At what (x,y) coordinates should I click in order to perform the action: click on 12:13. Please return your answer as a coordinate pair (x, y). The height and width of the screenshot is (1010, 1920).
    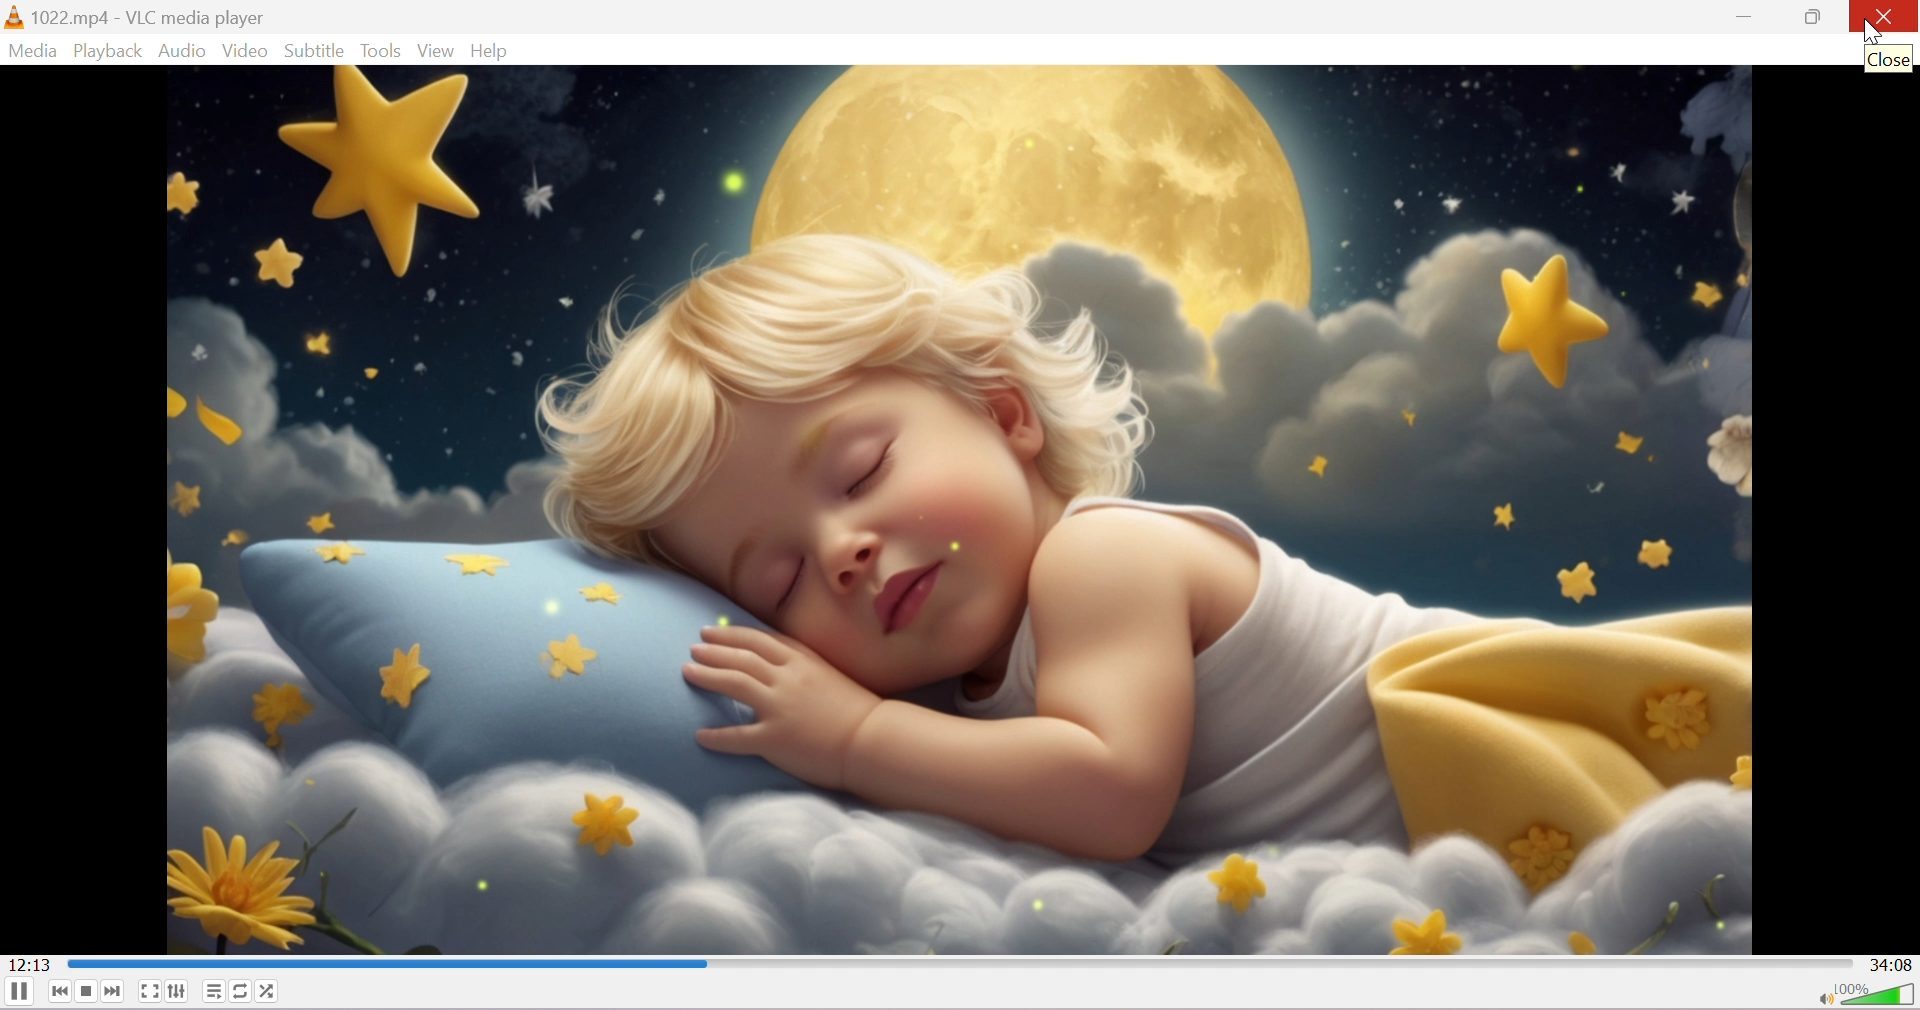
    Looking at the image, I should click on (29, 963).